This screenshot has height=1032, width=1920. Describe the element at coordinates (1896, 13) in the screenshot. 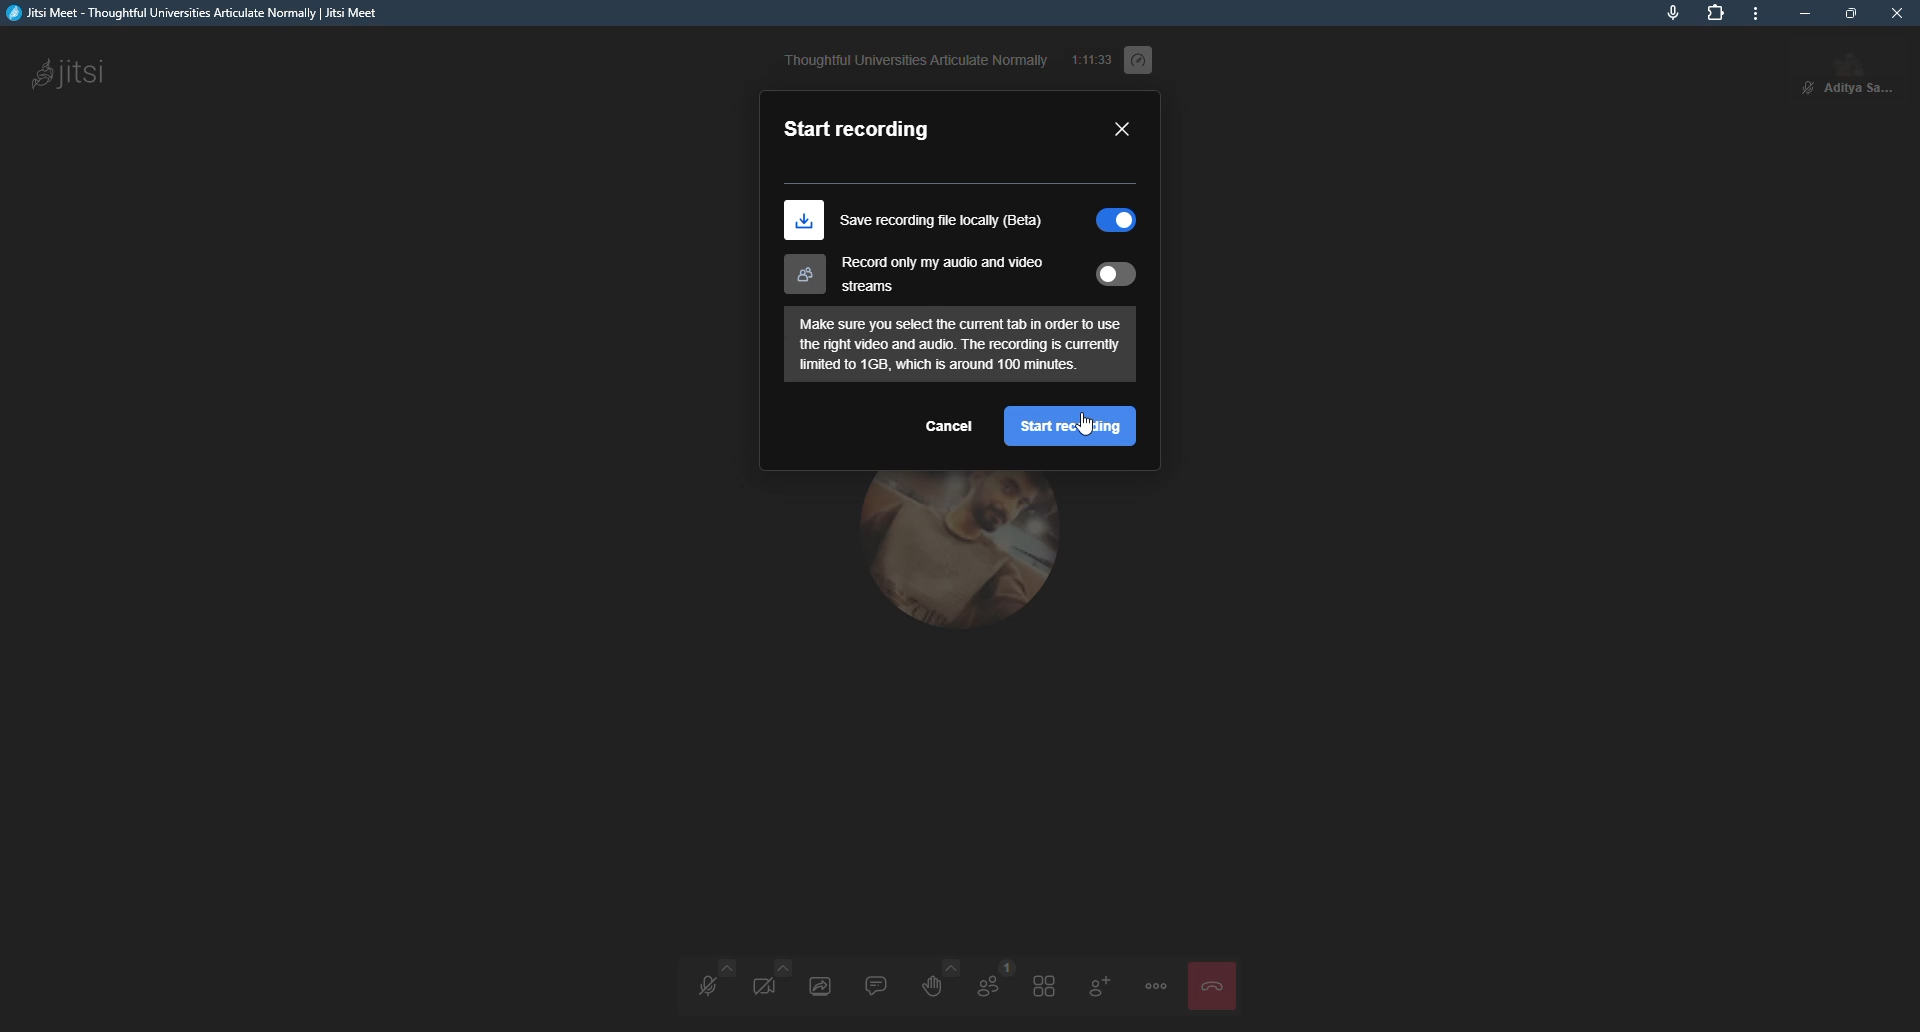

I see `close` at that location.